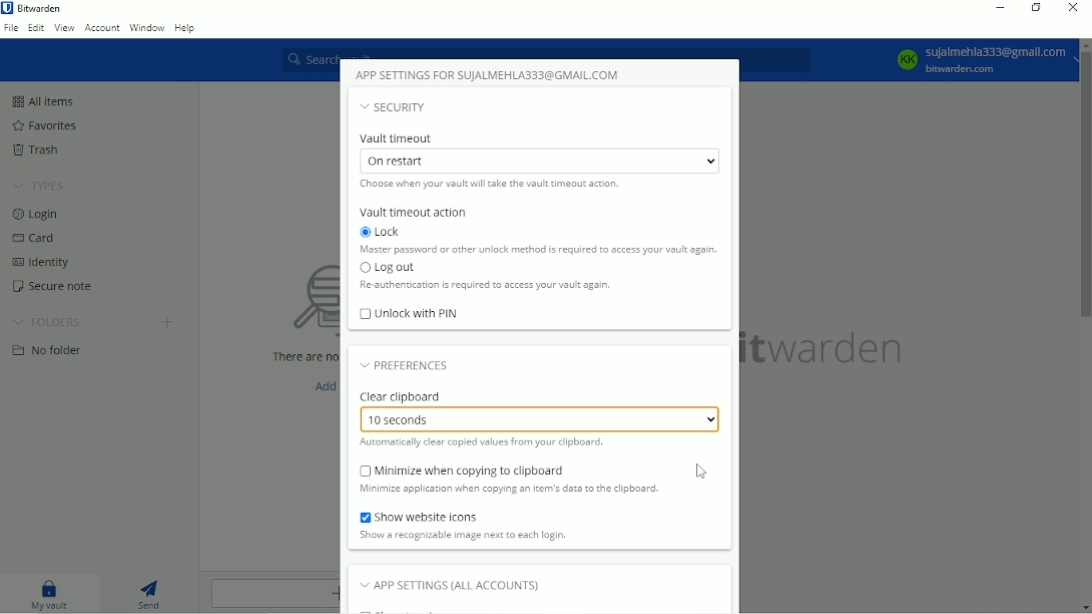 The image size is (1092, 614). Describe the element at coordinates (387, 268) in the screenshot. I see `Log out` at that location.